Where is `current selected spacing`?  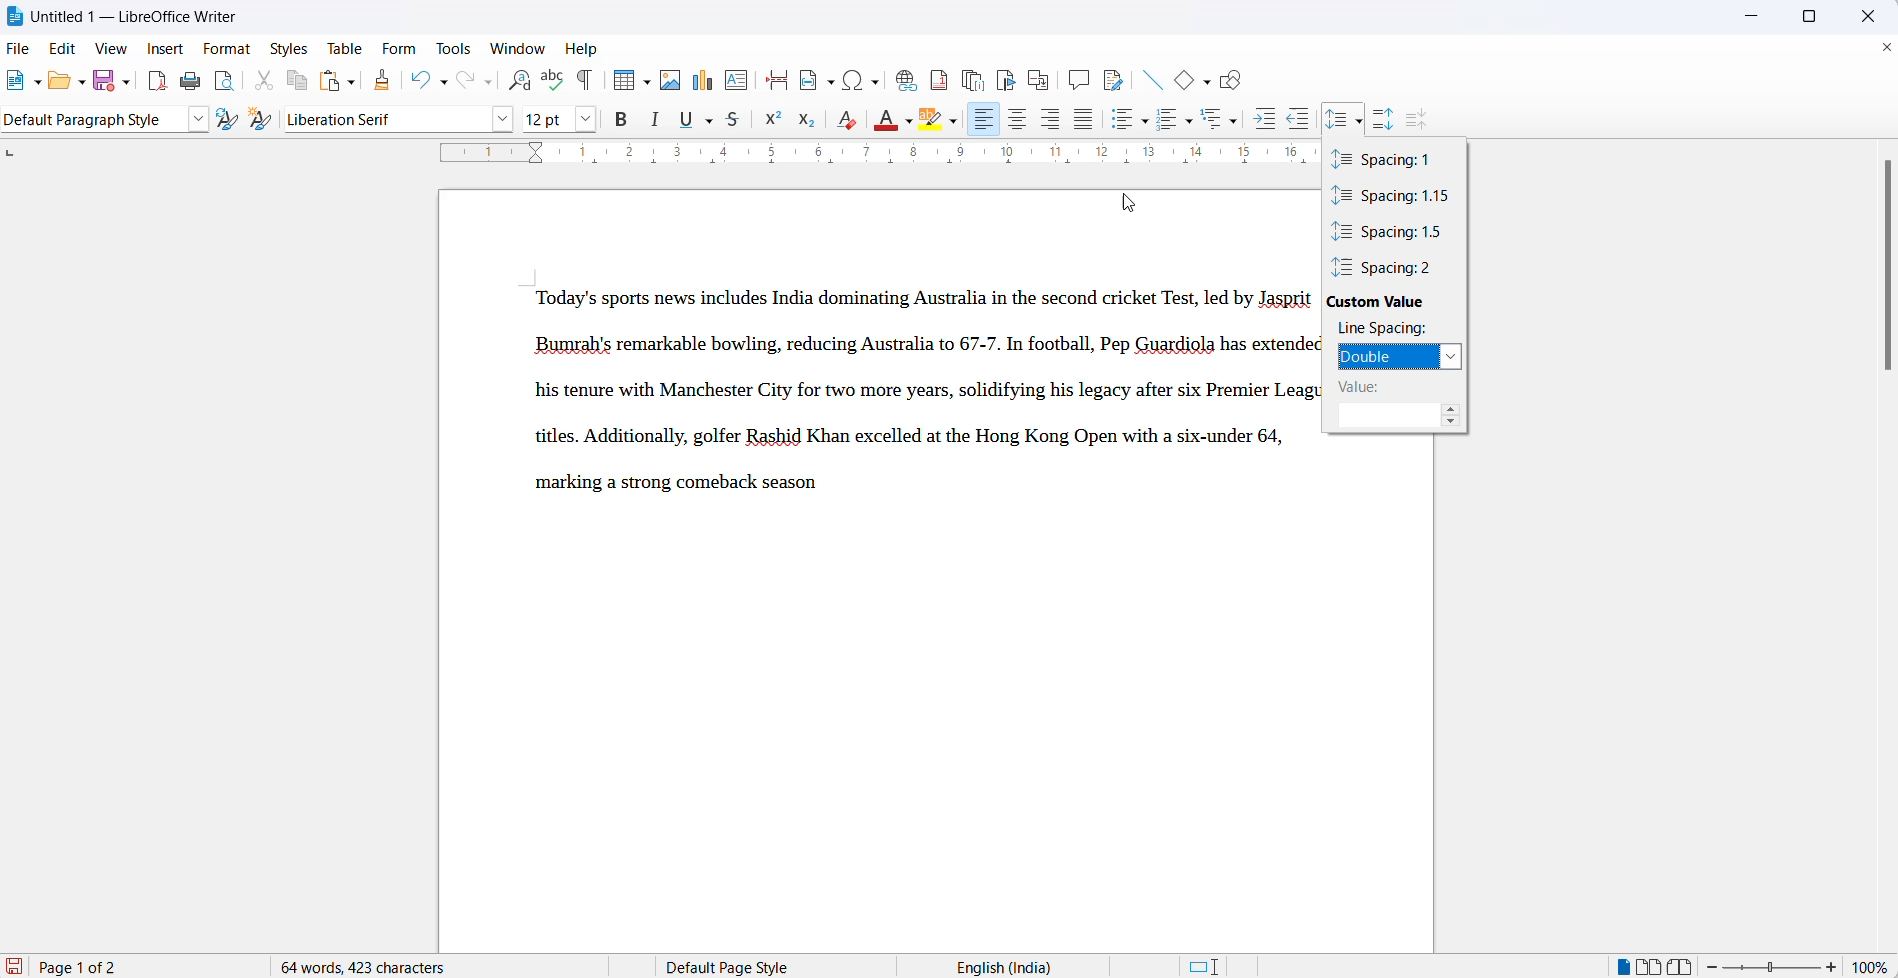
current selected spacing is located at coordinates (1384, 356).